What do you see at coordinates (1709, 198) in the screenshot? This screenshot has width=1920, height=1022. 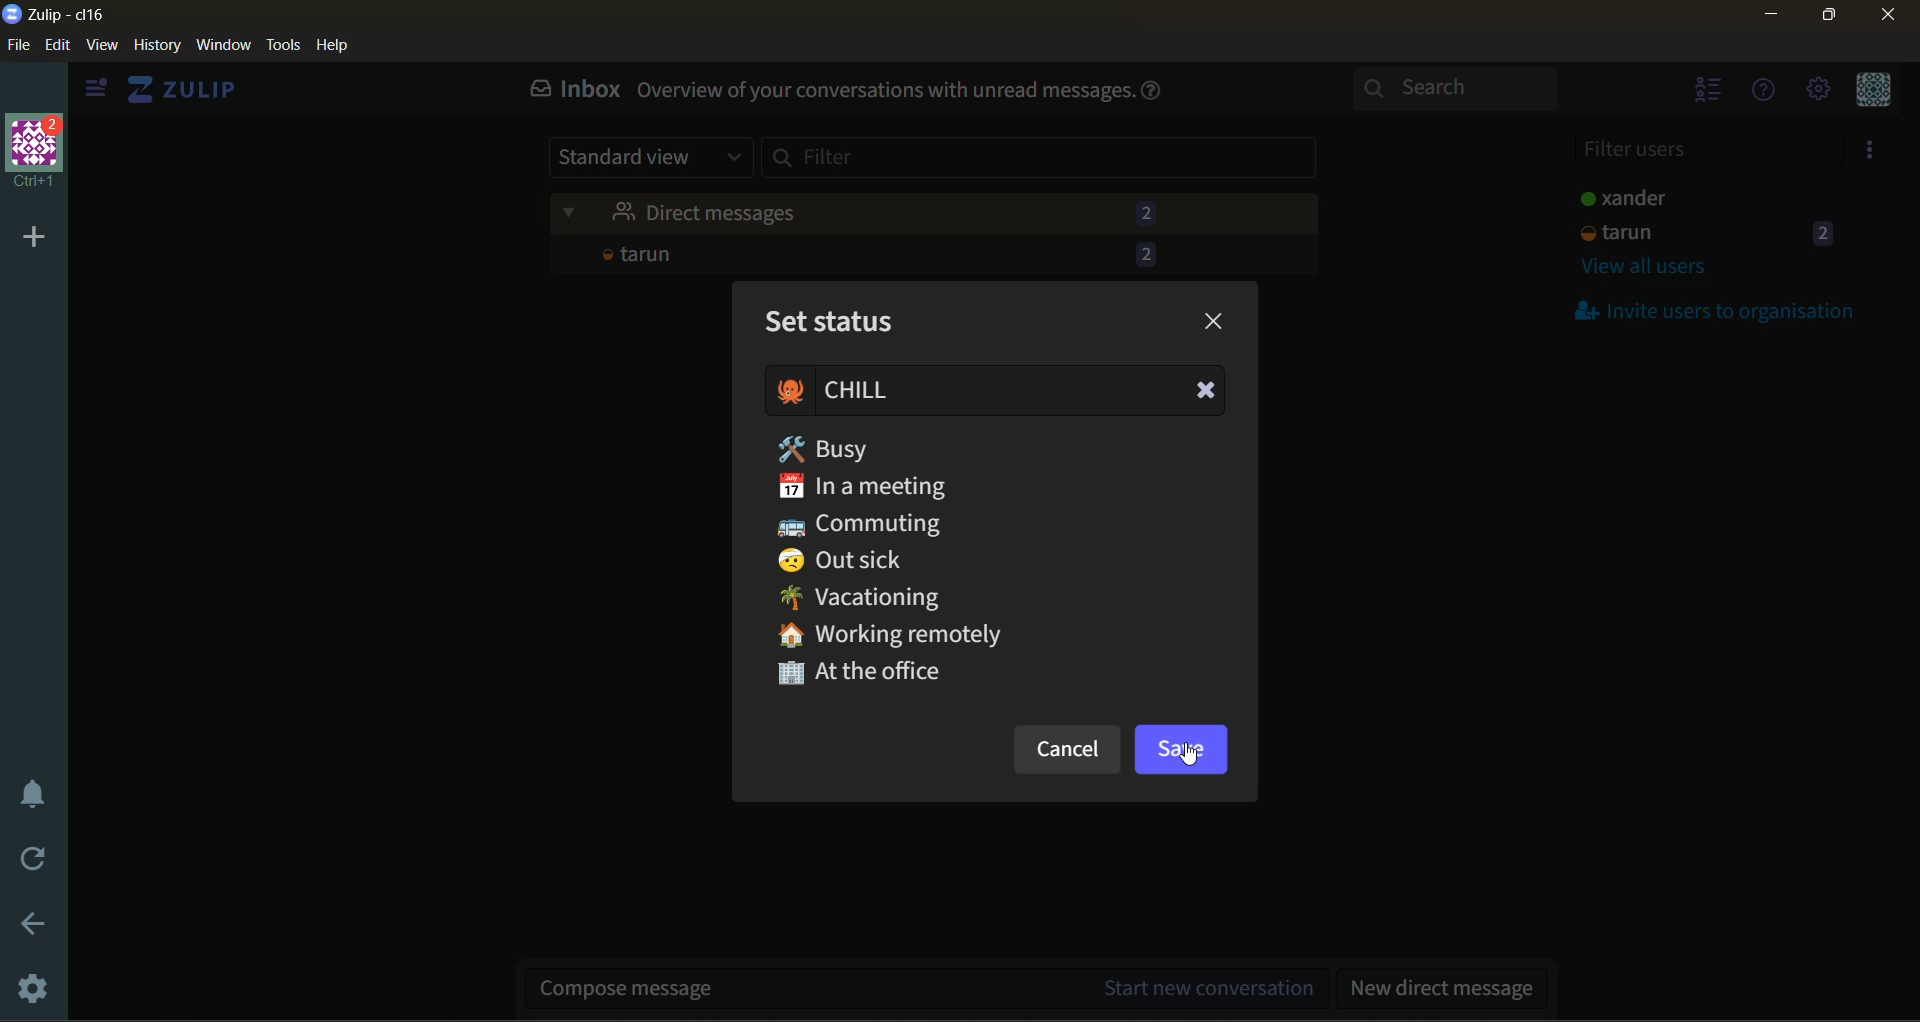 I see `users and staus` at bounding box center [1709, 198].